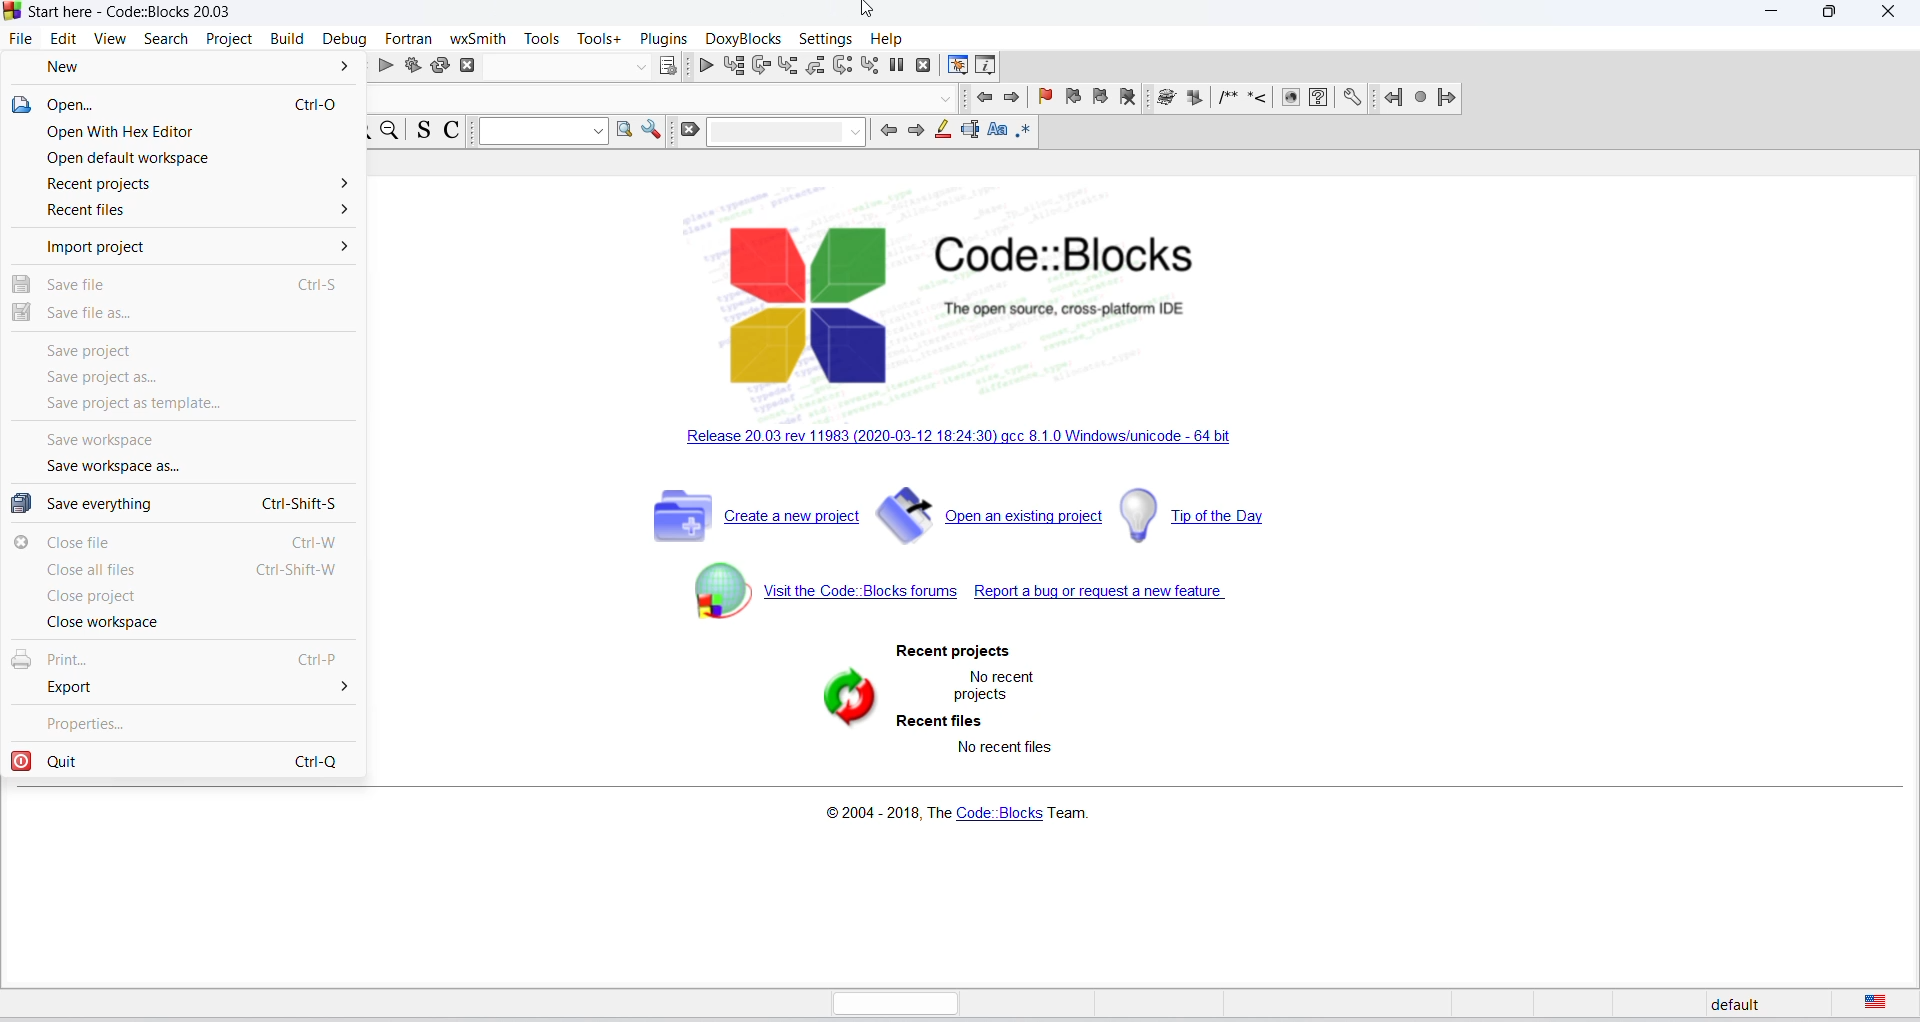 This screenshot has width=1920, height=1022. What do you see at coordinates (1355, 102) in the screenshot?
I see `setting` at bounding box center [1355, 102].